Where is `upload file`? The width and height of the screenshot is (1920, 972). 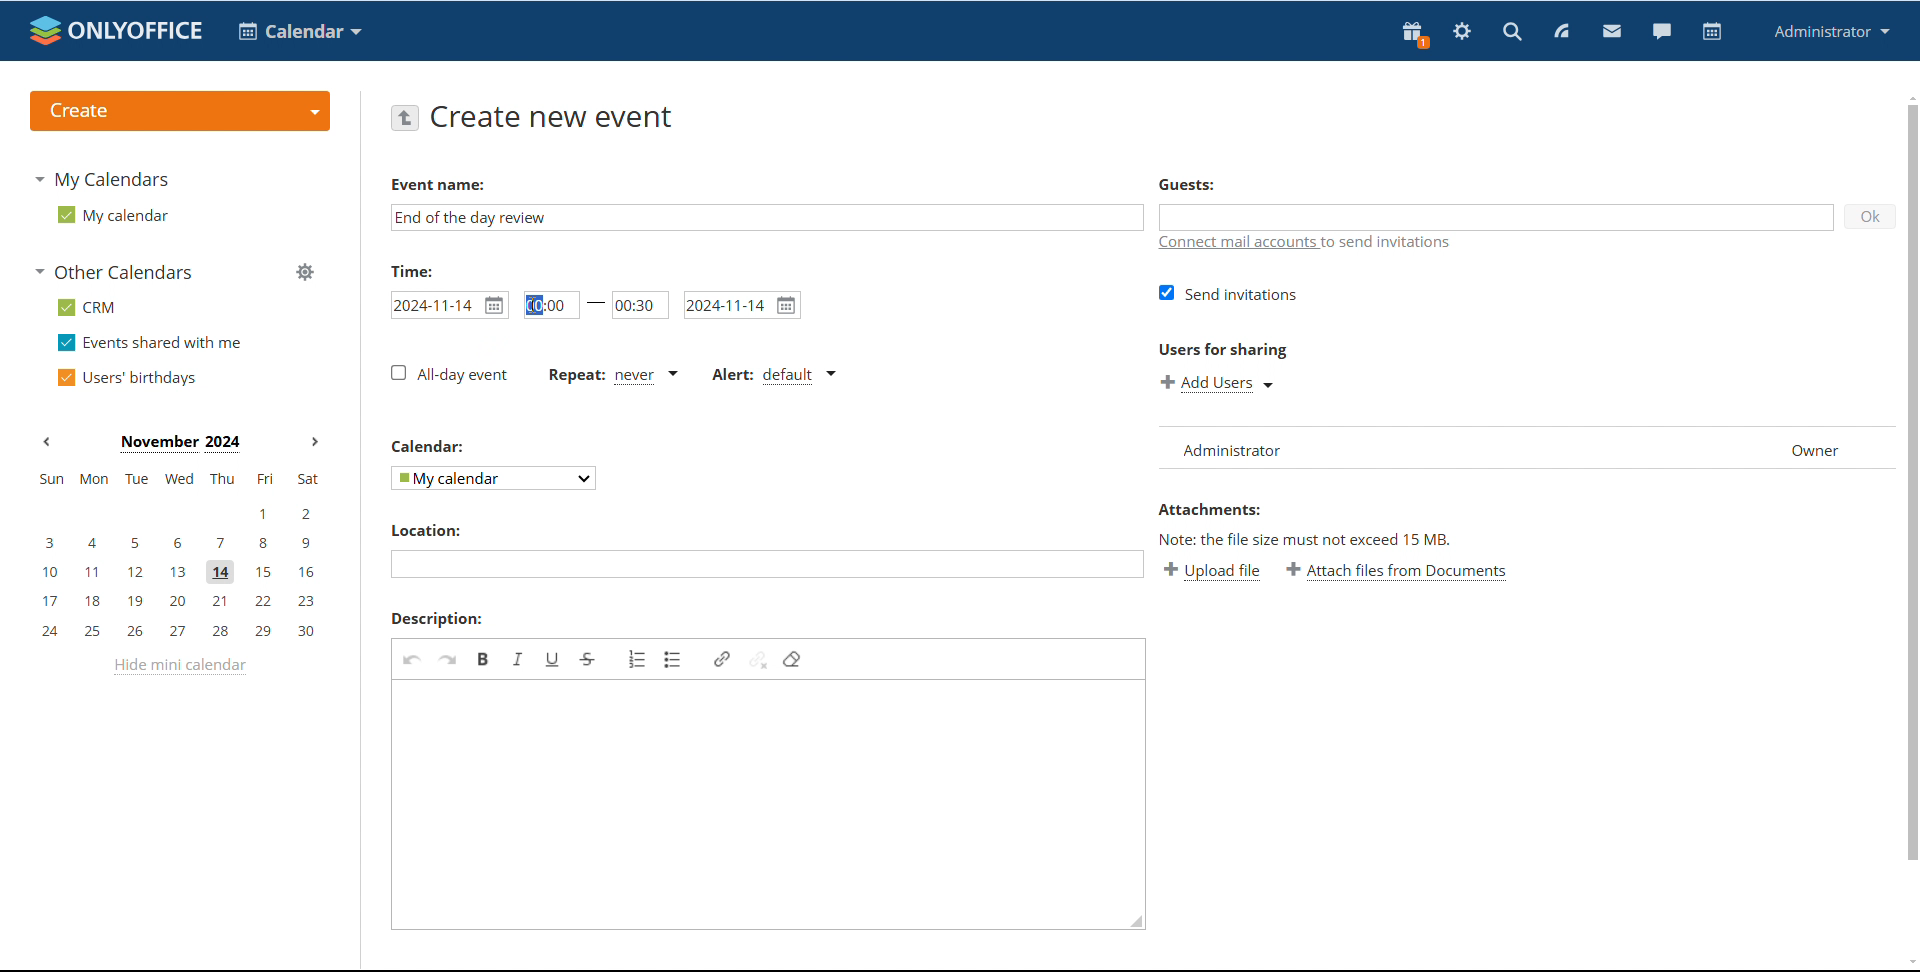 upload file is located at coordinates (1212, 570).